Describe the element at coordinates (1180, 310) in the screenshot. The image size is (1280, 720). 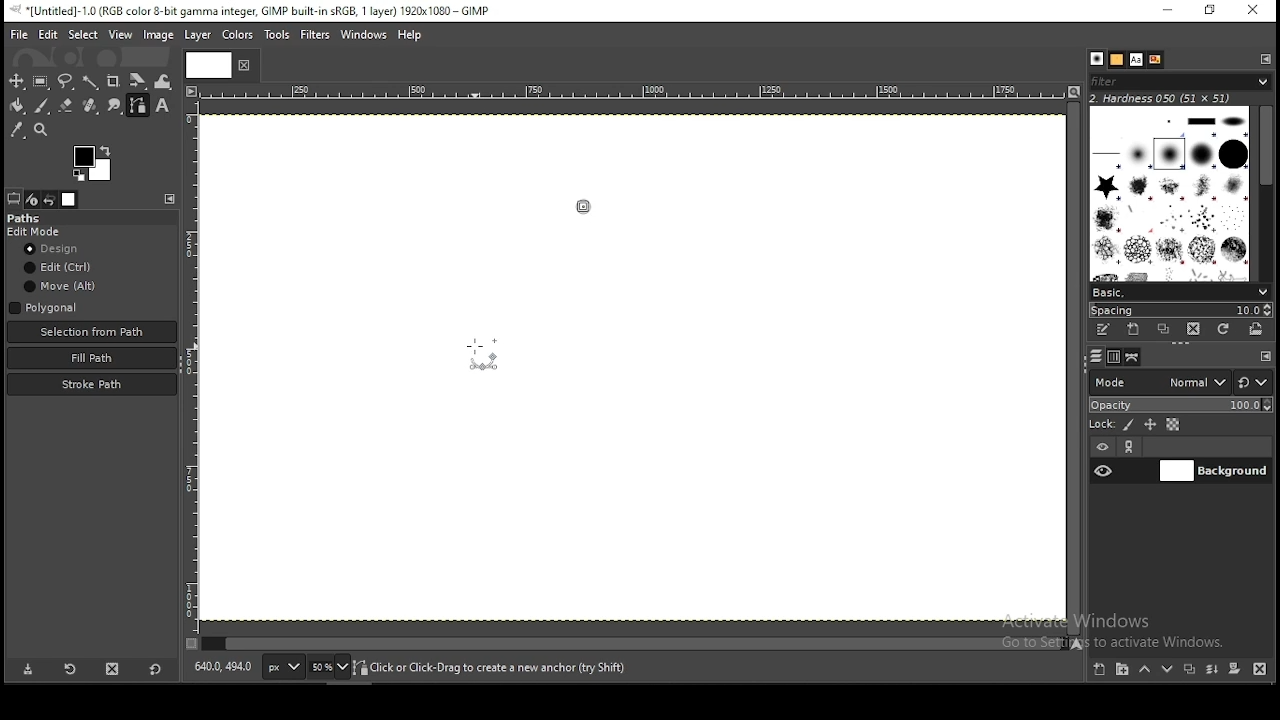
I see `spacing` at that location.